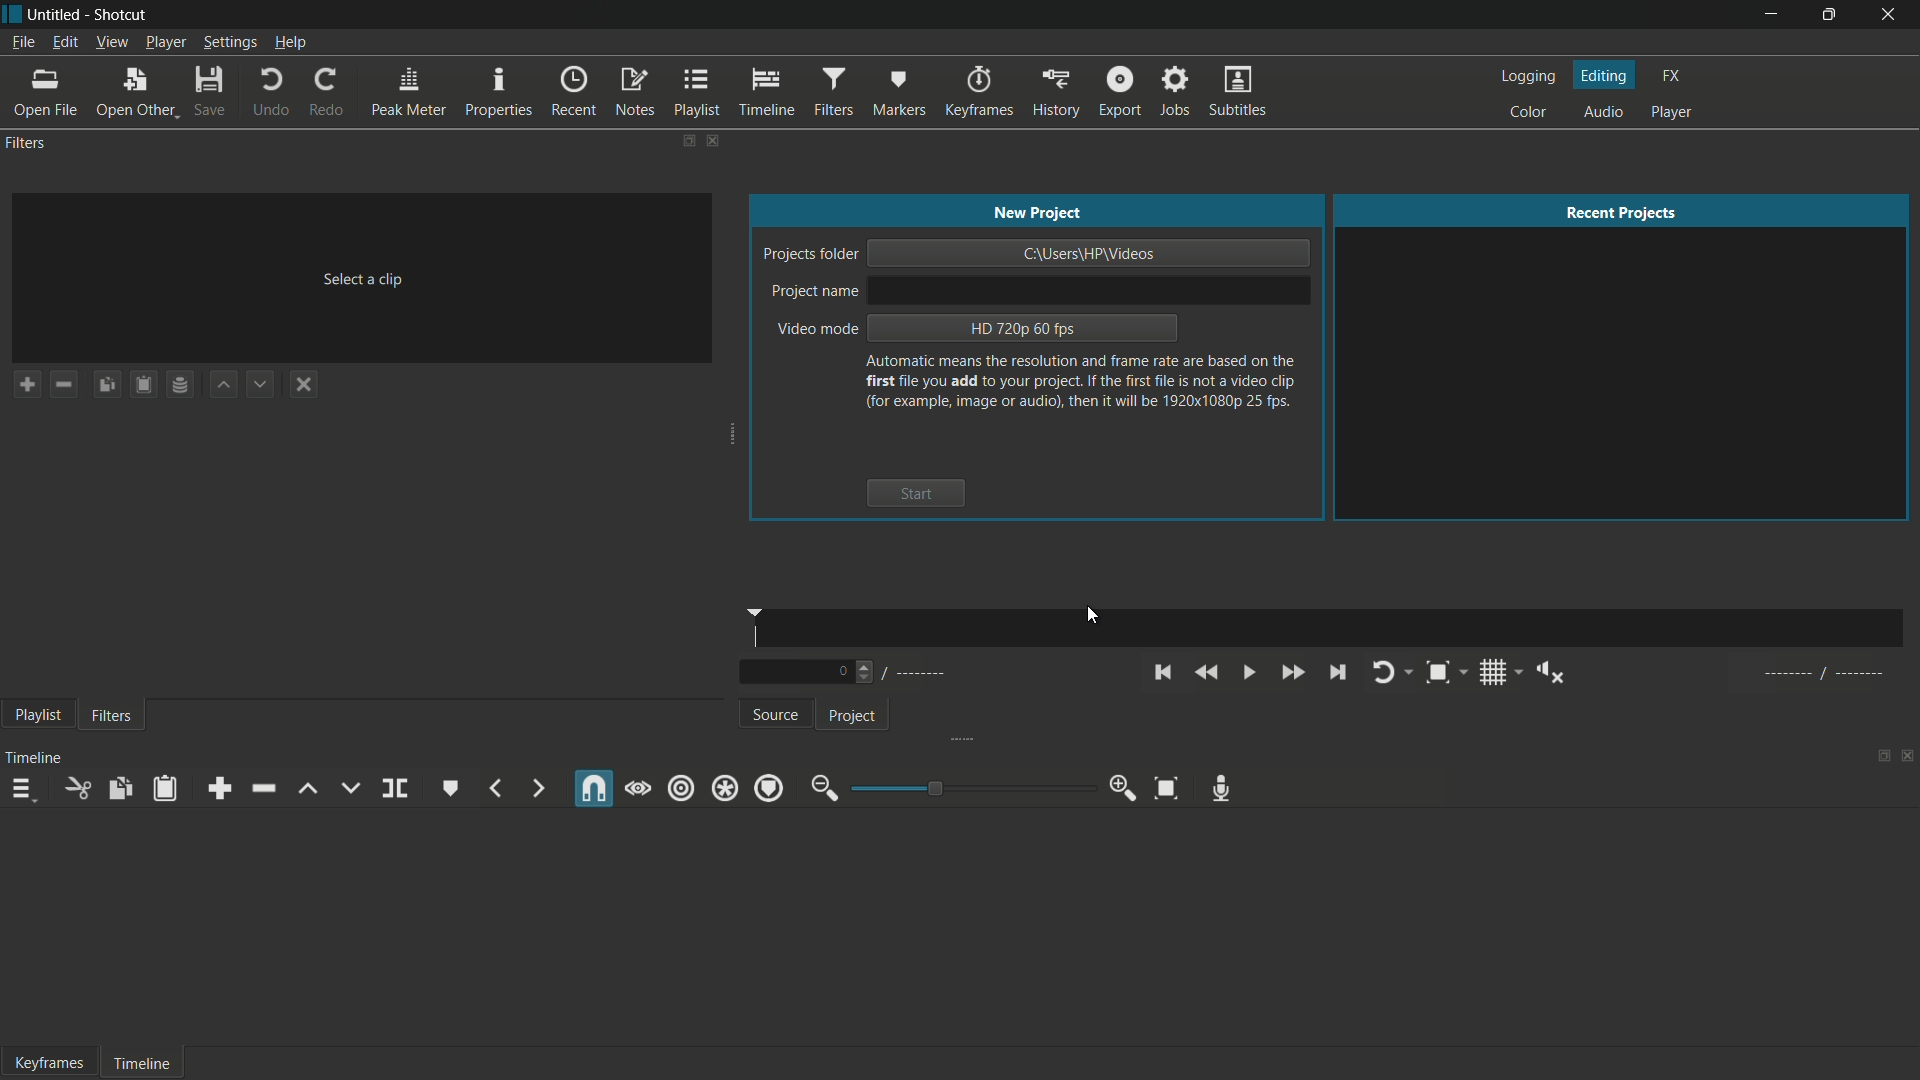 The height and width of the screenshot is (1080, 1920). I want to click on app name, so click(124, 12).